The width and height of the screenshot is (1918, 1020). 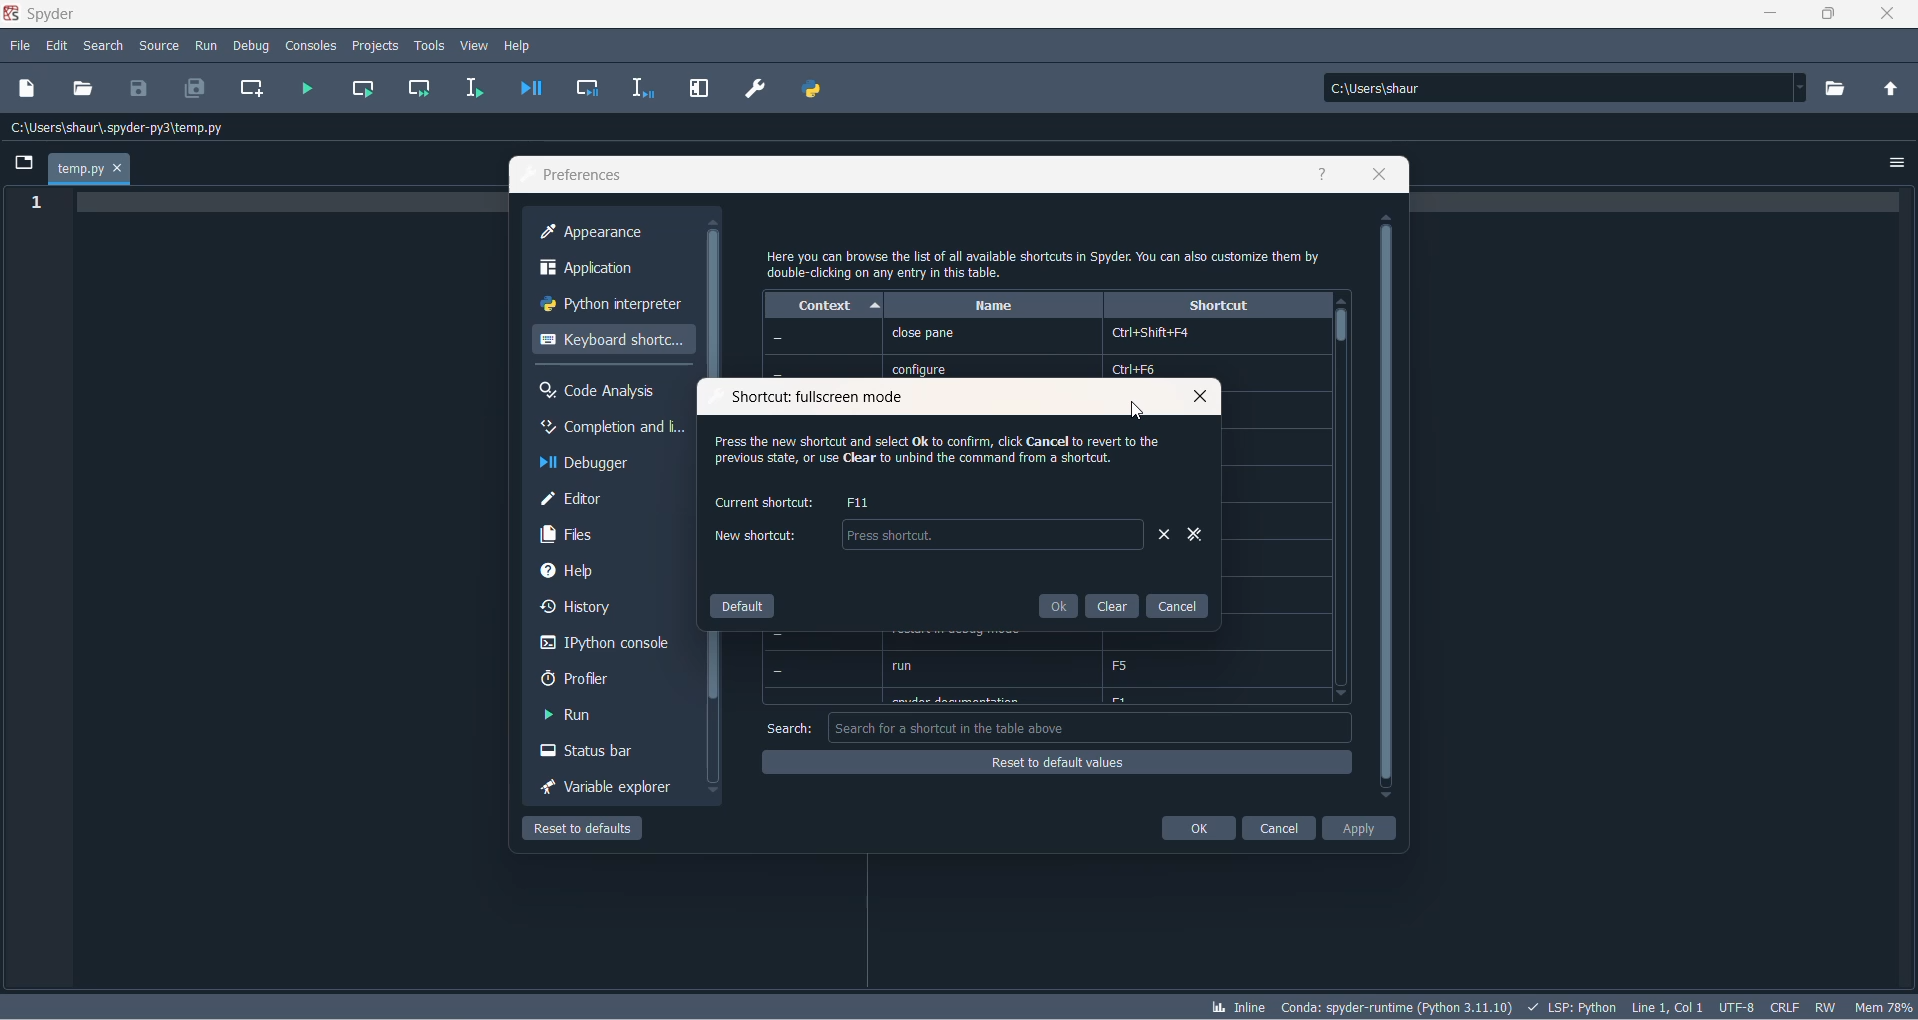 What do you see at coordinates (614, 500) in the screenshot?
I see `editor` at bounding box center [614, 500].